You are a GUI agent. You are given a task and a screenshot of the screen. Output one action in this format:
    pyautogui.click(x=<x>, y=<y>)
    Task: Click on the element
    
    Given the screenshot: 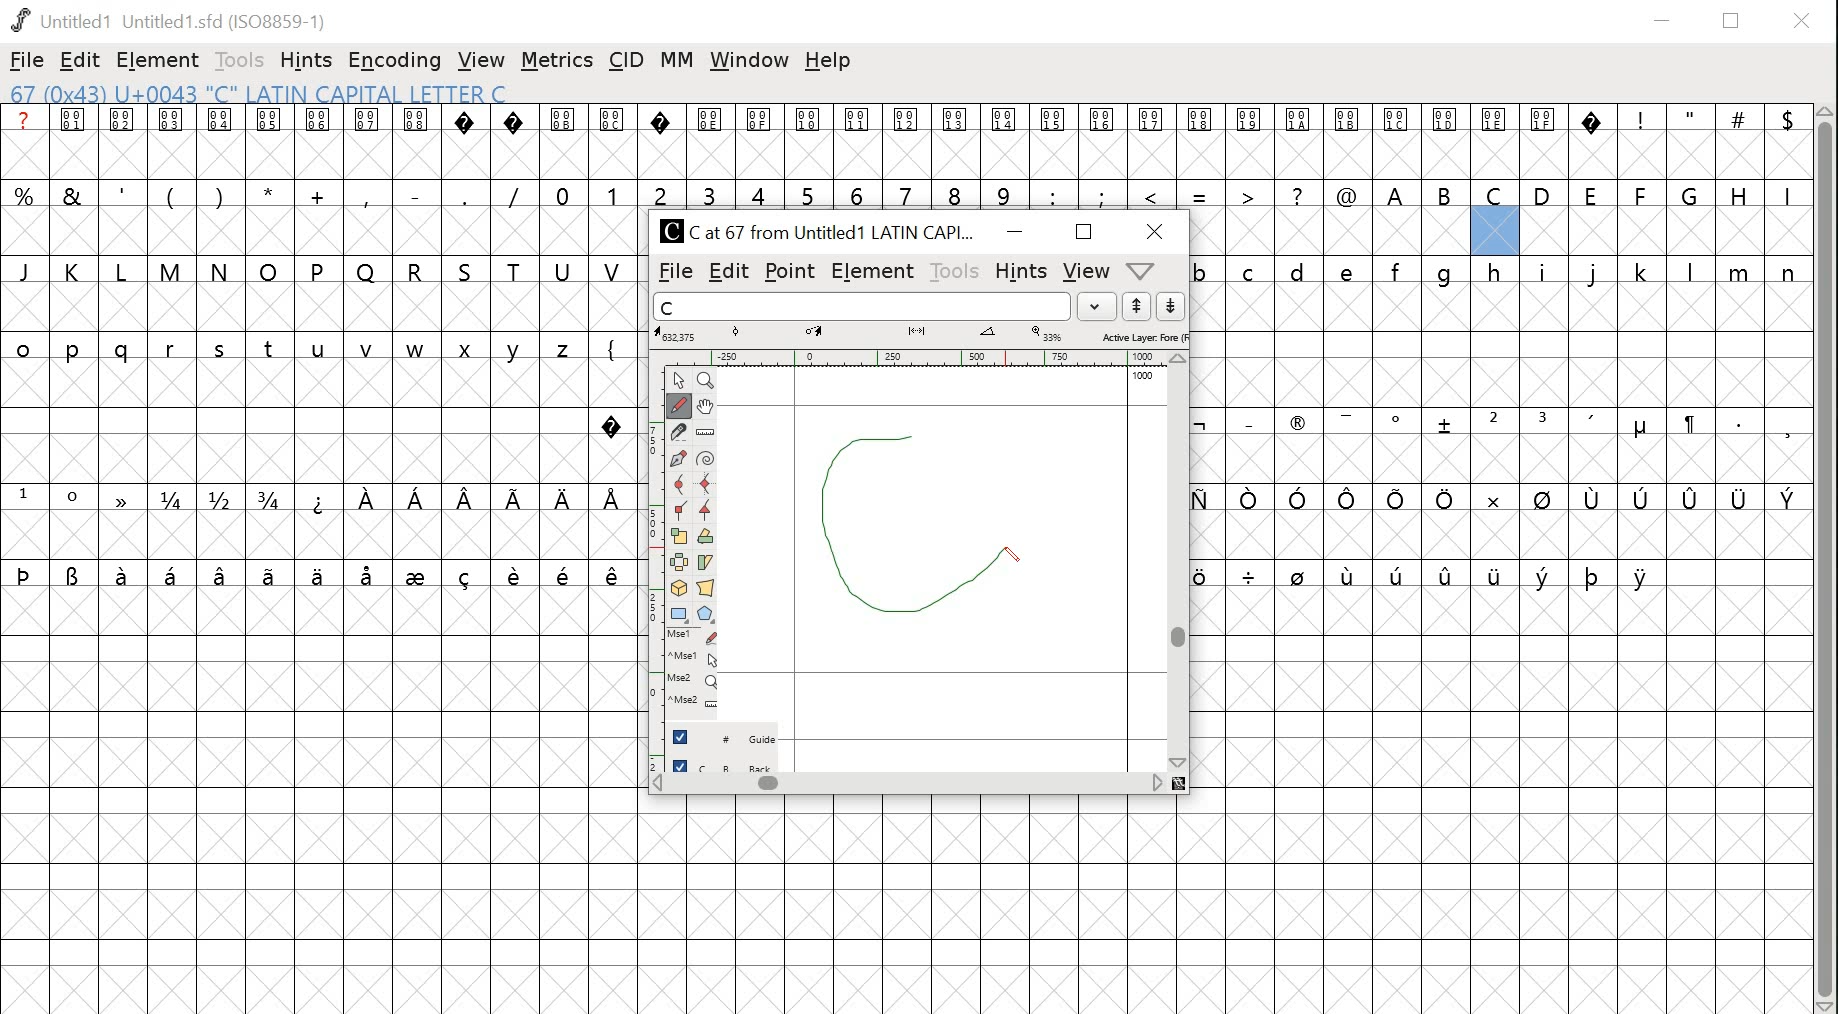 What is the action you would take?
    pyautogui.click(x=157, y=60)
    